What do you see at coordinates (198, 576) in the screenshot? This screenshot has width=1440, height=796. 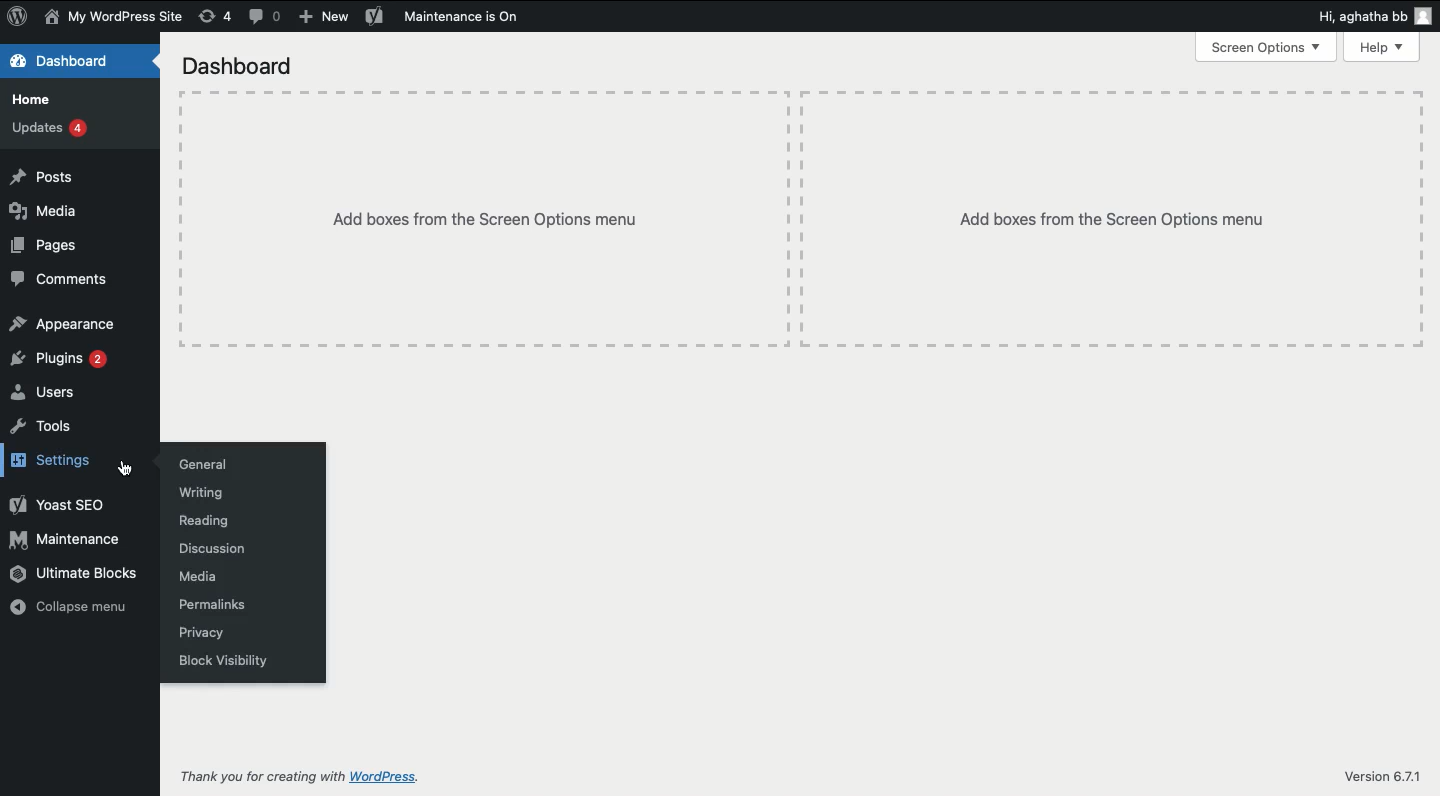 I see `media` at bounding box center [198, 576].